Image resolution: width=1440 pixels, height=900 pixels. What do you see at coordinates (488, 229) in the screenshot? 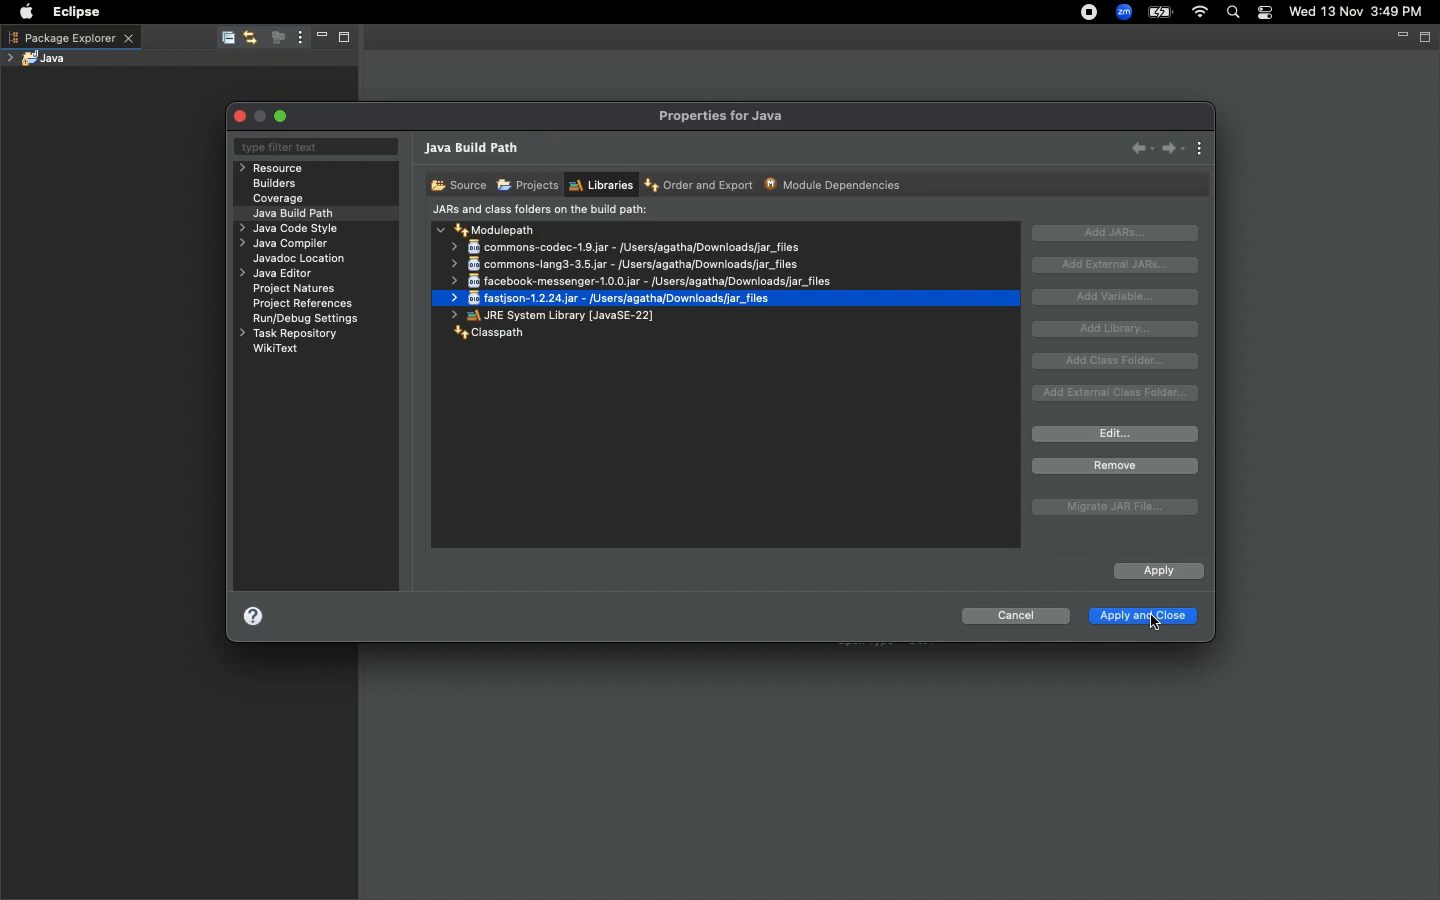
I see `Modulepath` at bounding box center [488, 229].